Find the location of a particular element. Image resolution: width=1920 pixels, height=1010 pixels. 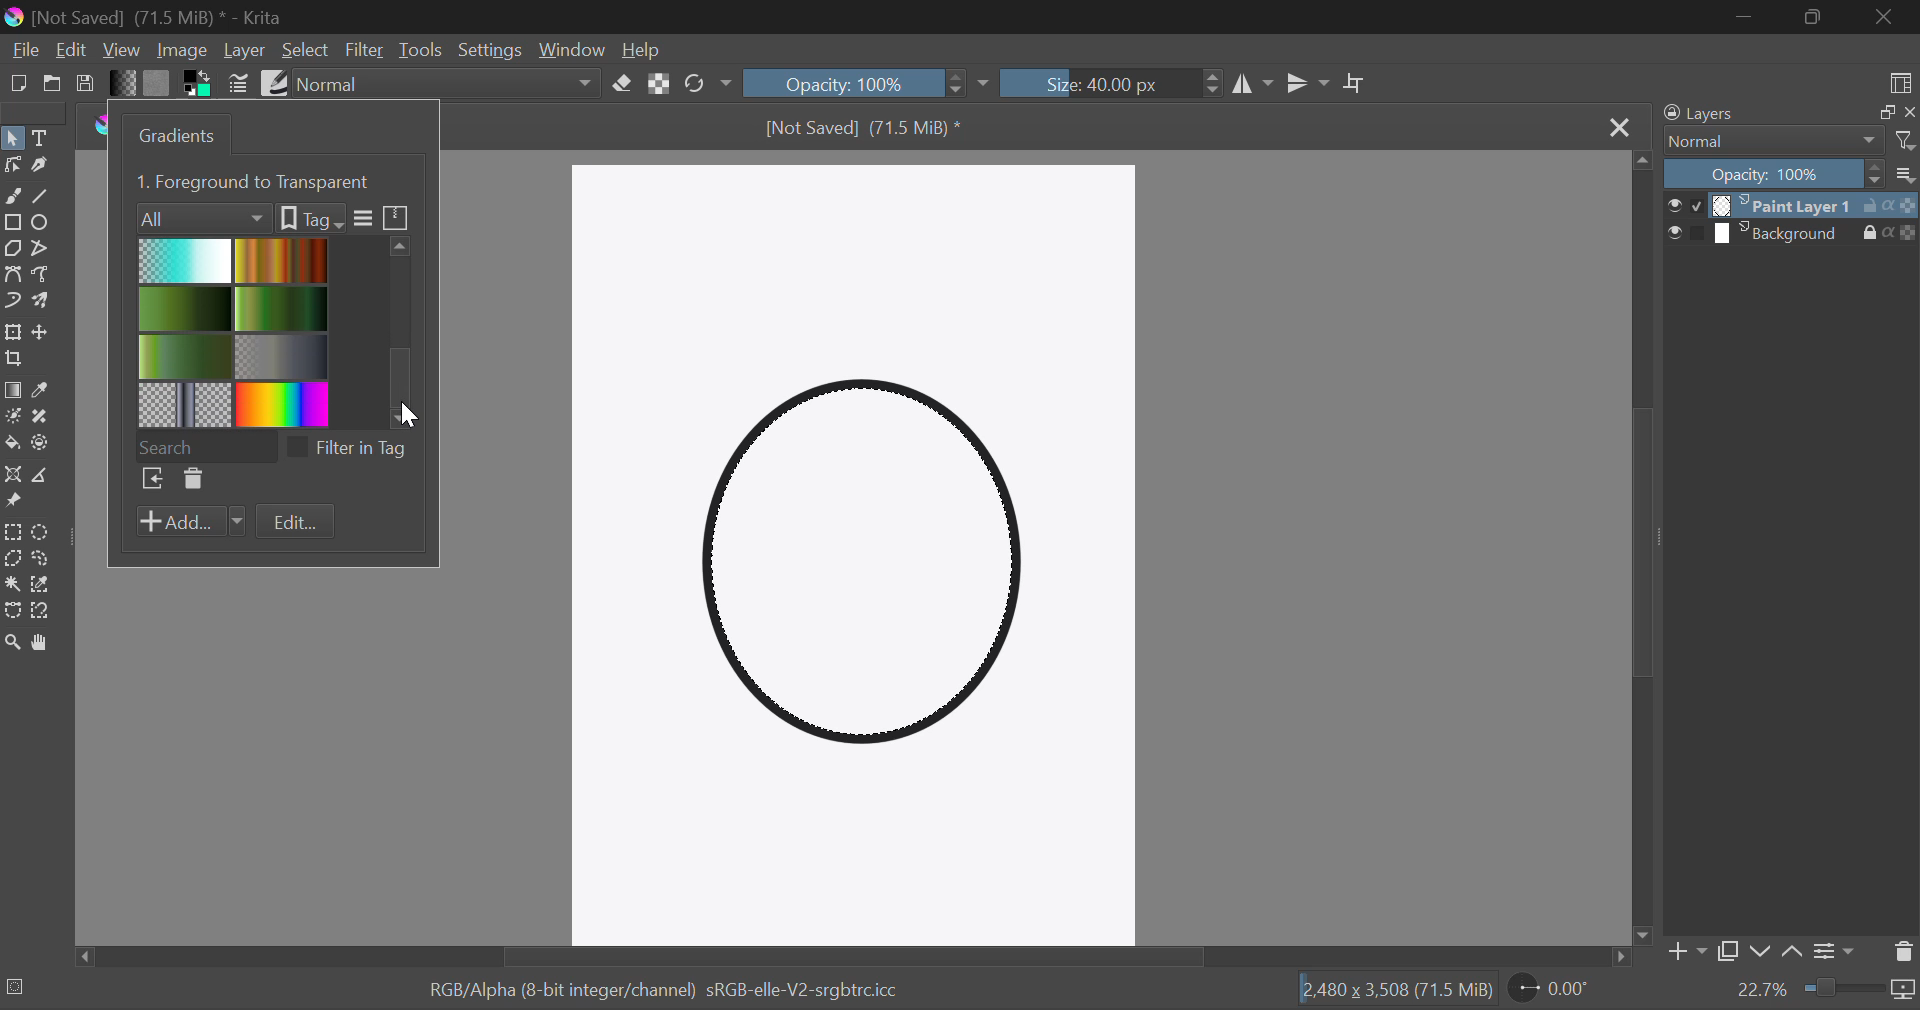

Add Layer is located at coordinates (1686, 953).